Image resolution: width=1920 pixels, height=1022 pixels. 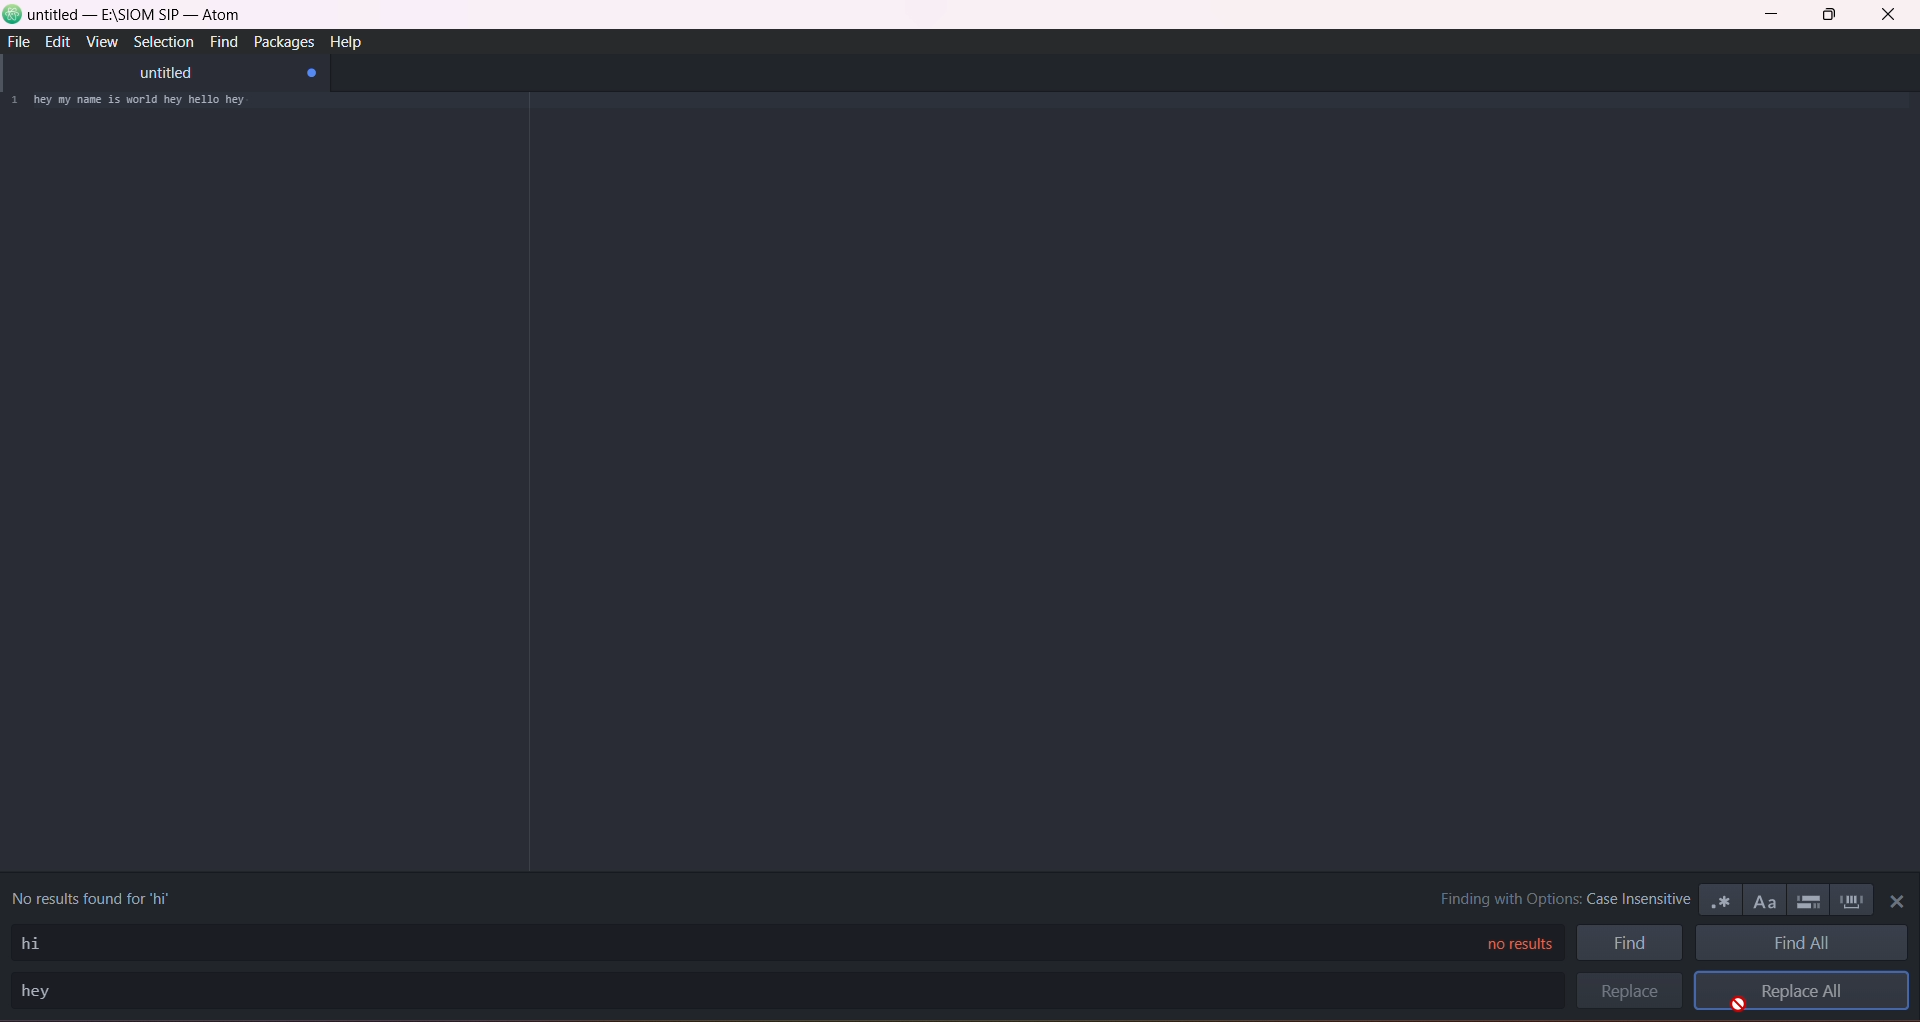 I want to click on file, so click(x=21, y=42).